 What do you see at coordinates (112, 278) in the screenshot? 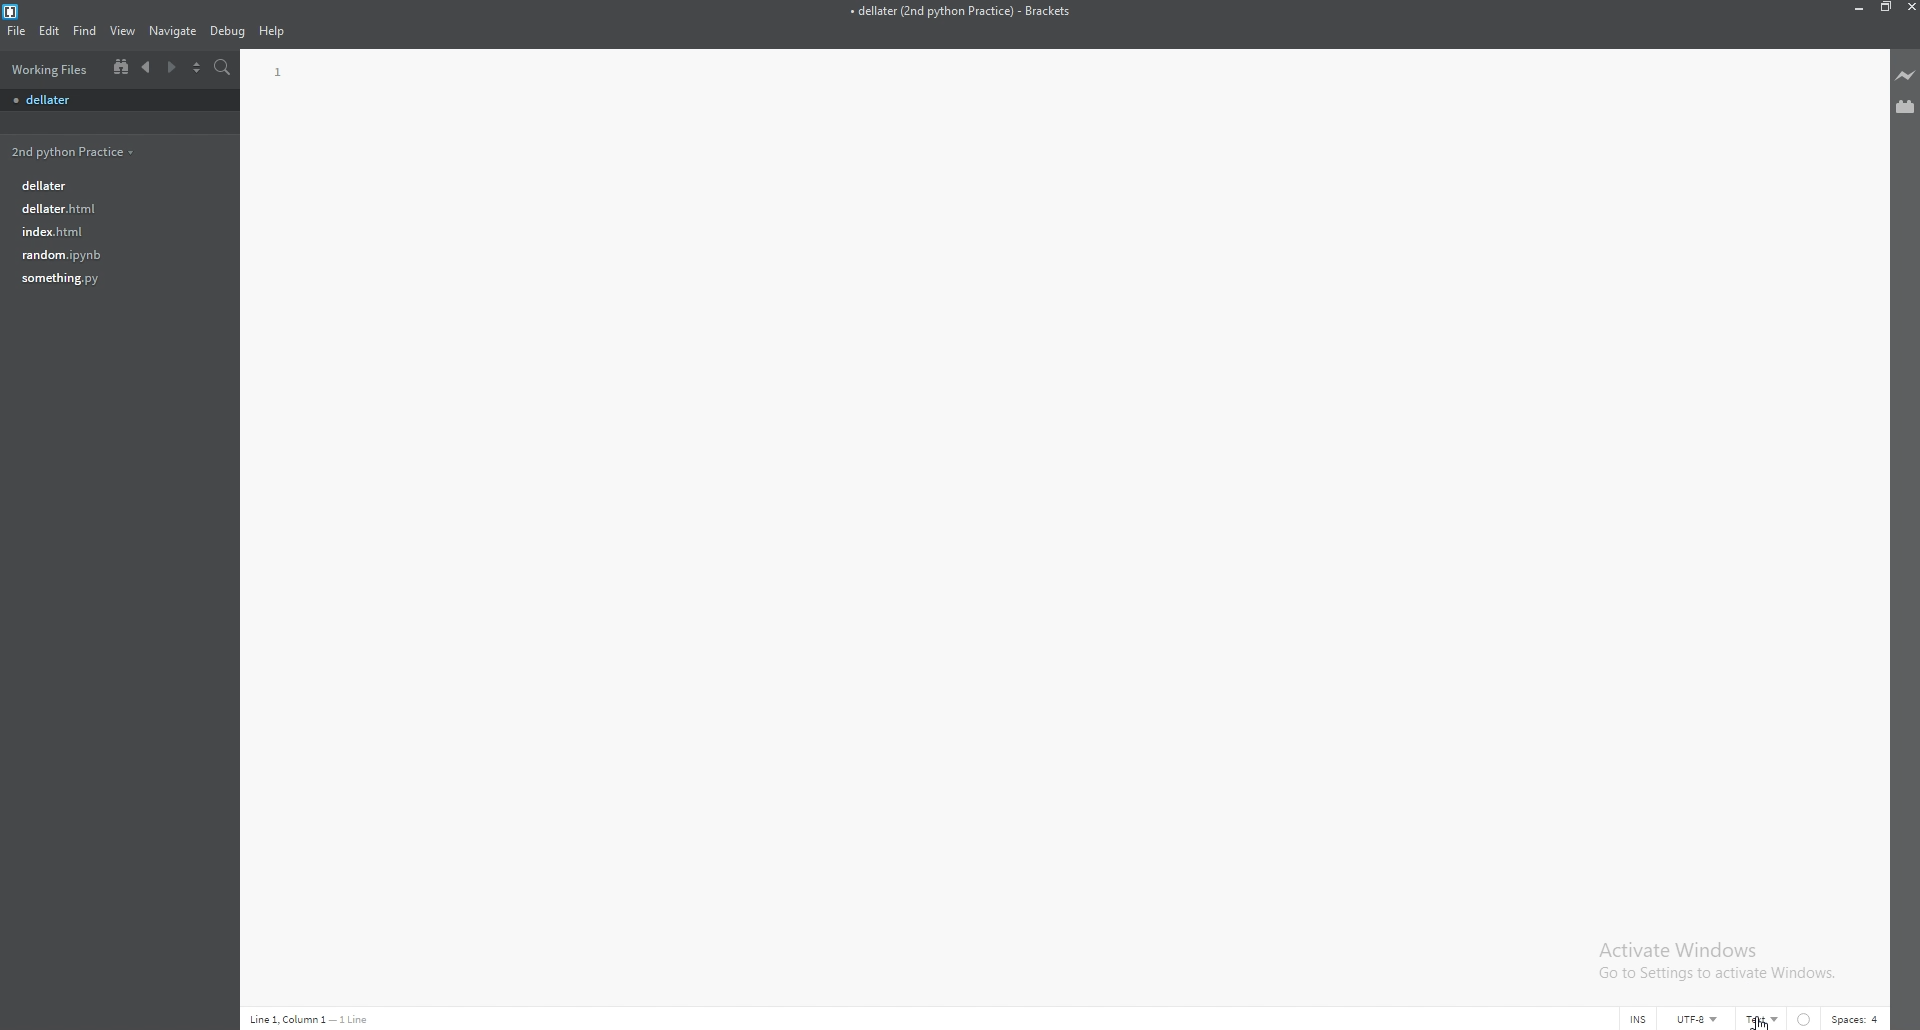
I see `file` at bounding box center [112, 278].